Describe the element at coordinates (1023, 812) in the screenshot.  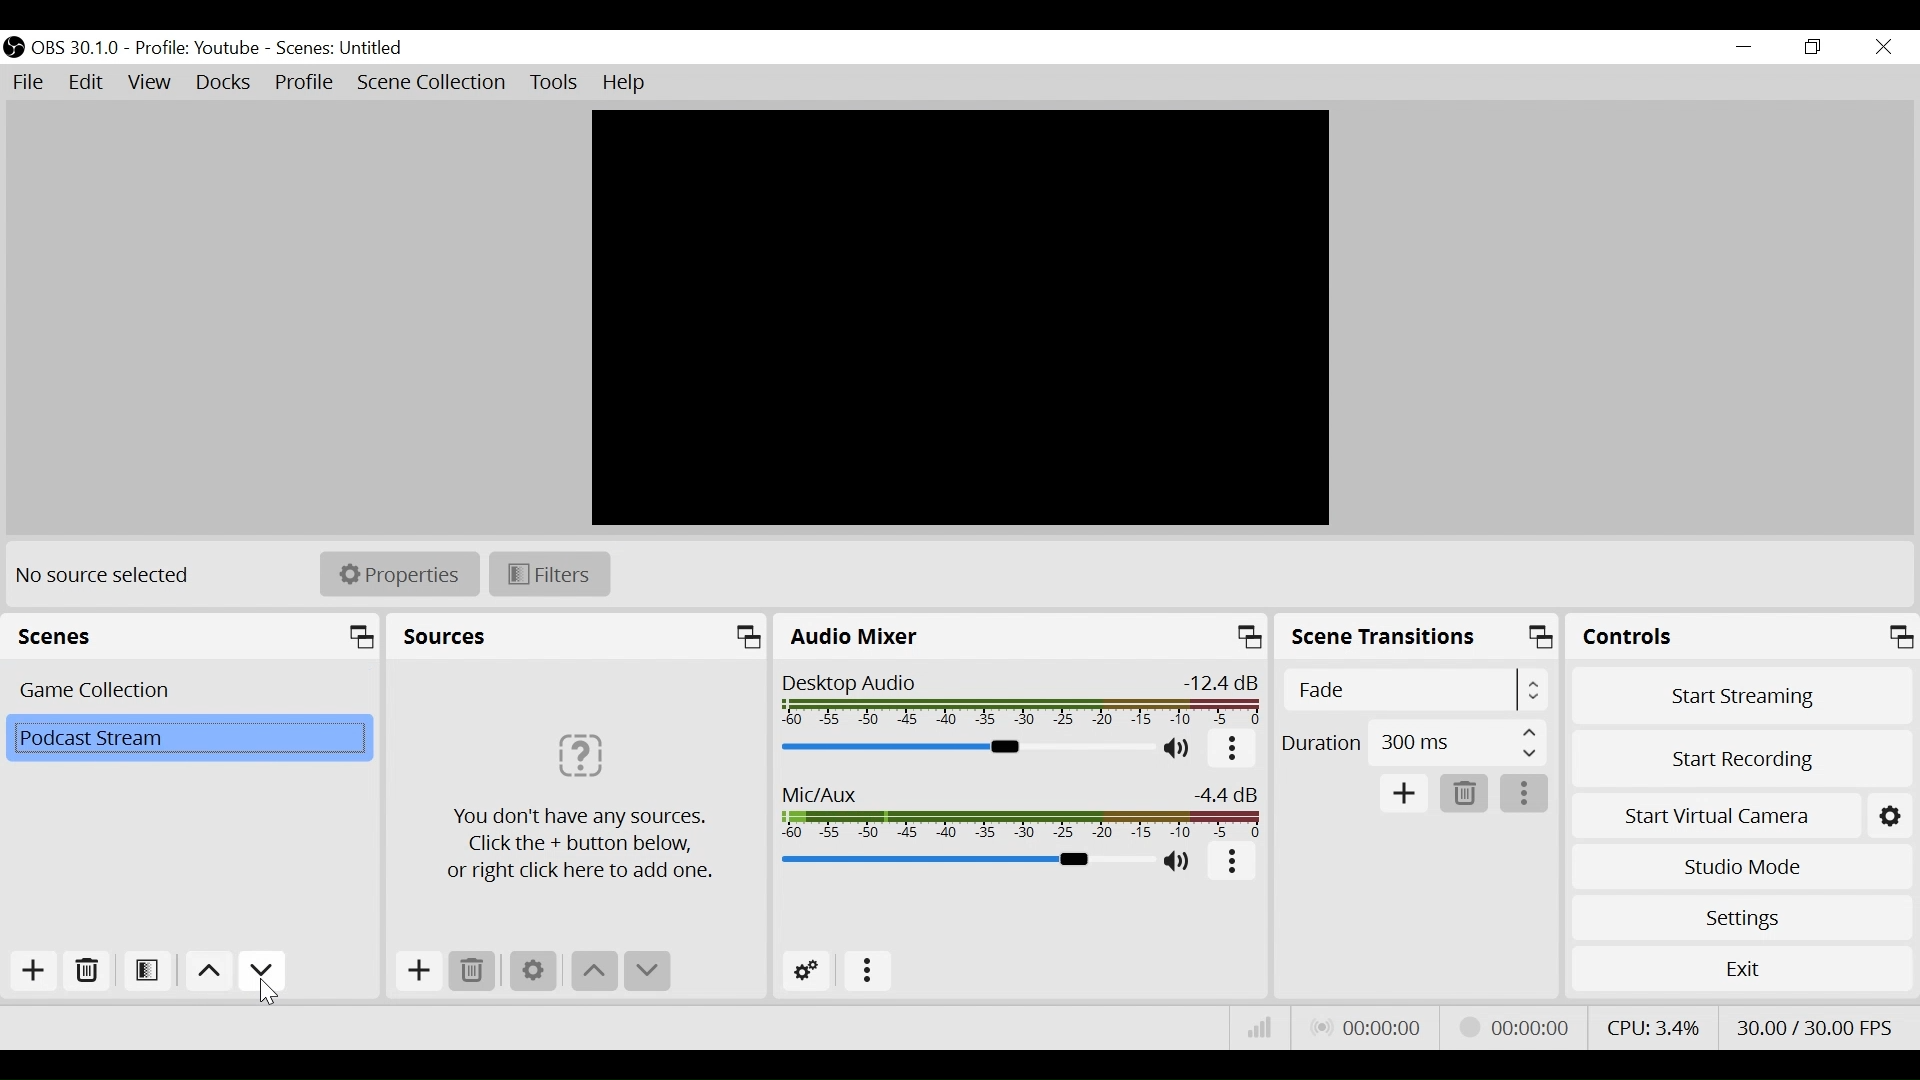
I see `Mic/Aux` at that location.